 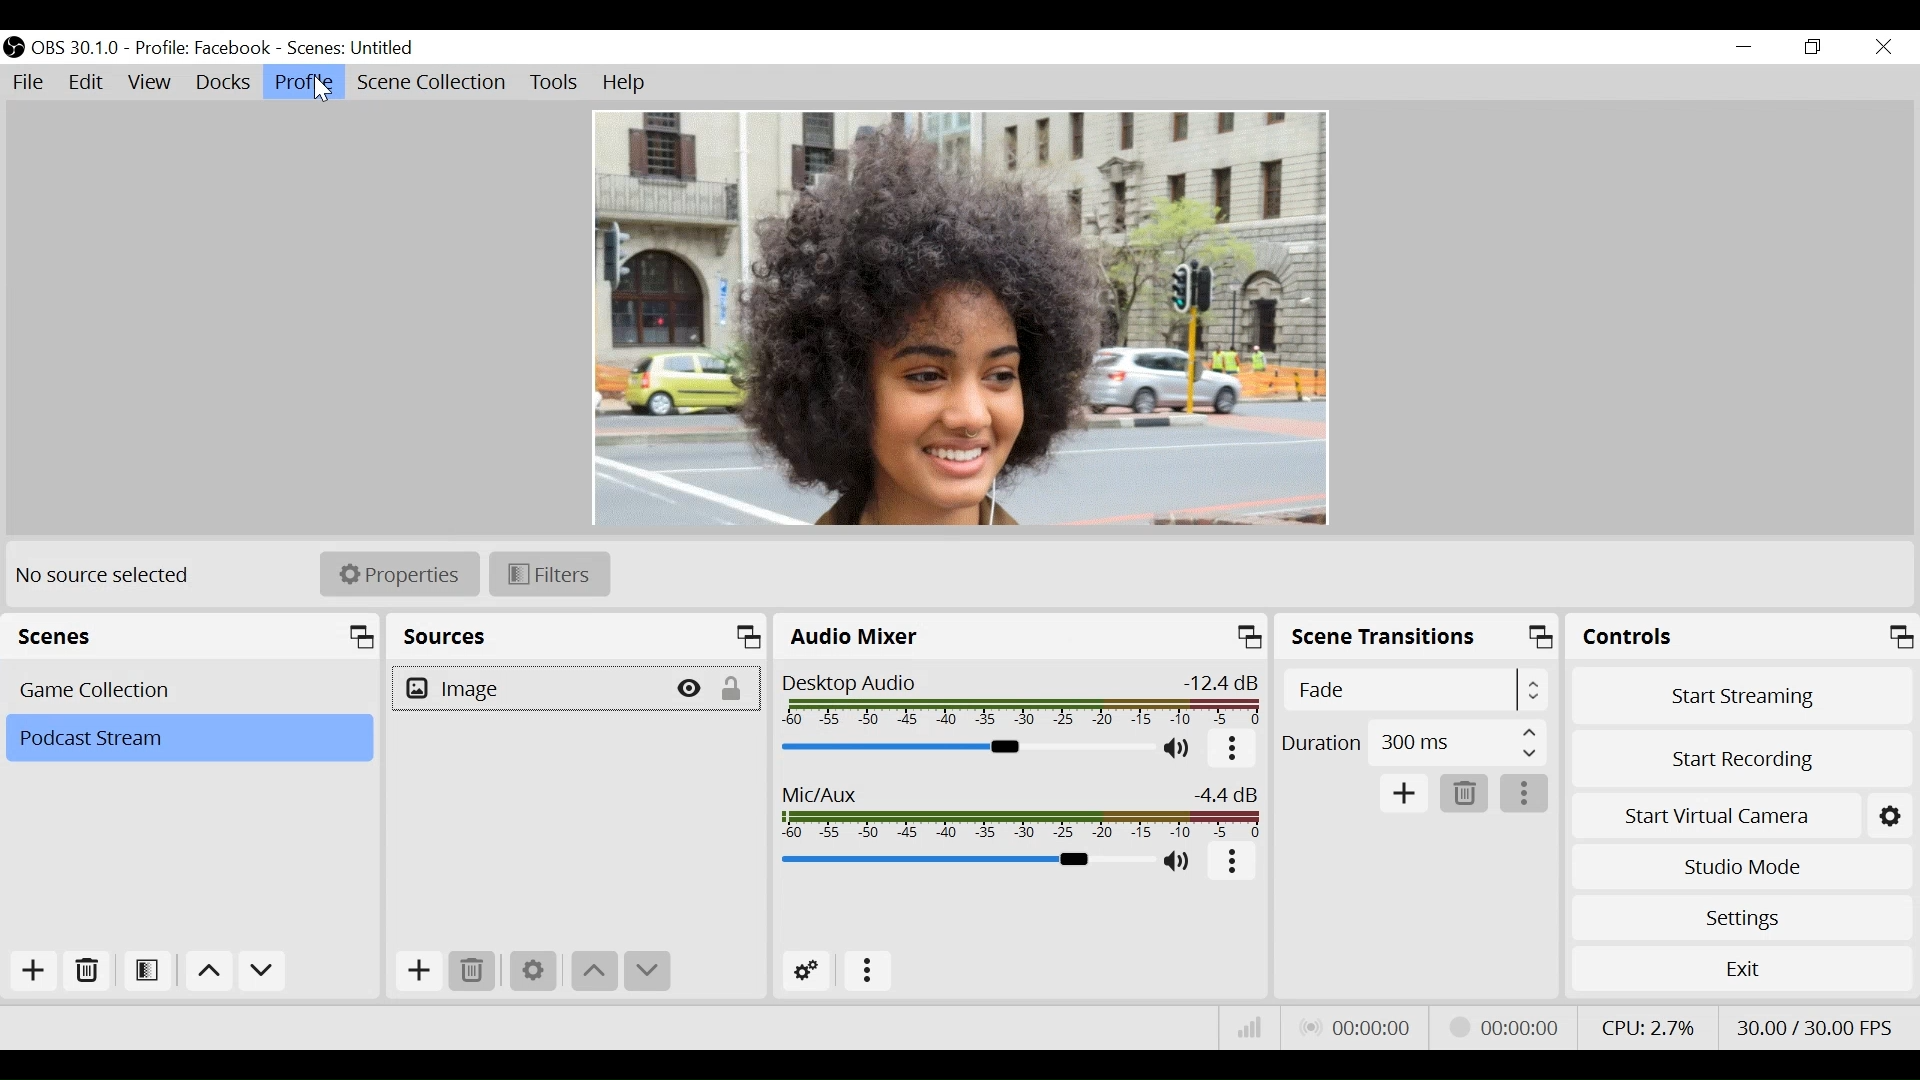 What do you see at coordinates (806, 971) in the screenshot?
I see `Advanced Audio Settings` at bounding box center [806, 971].